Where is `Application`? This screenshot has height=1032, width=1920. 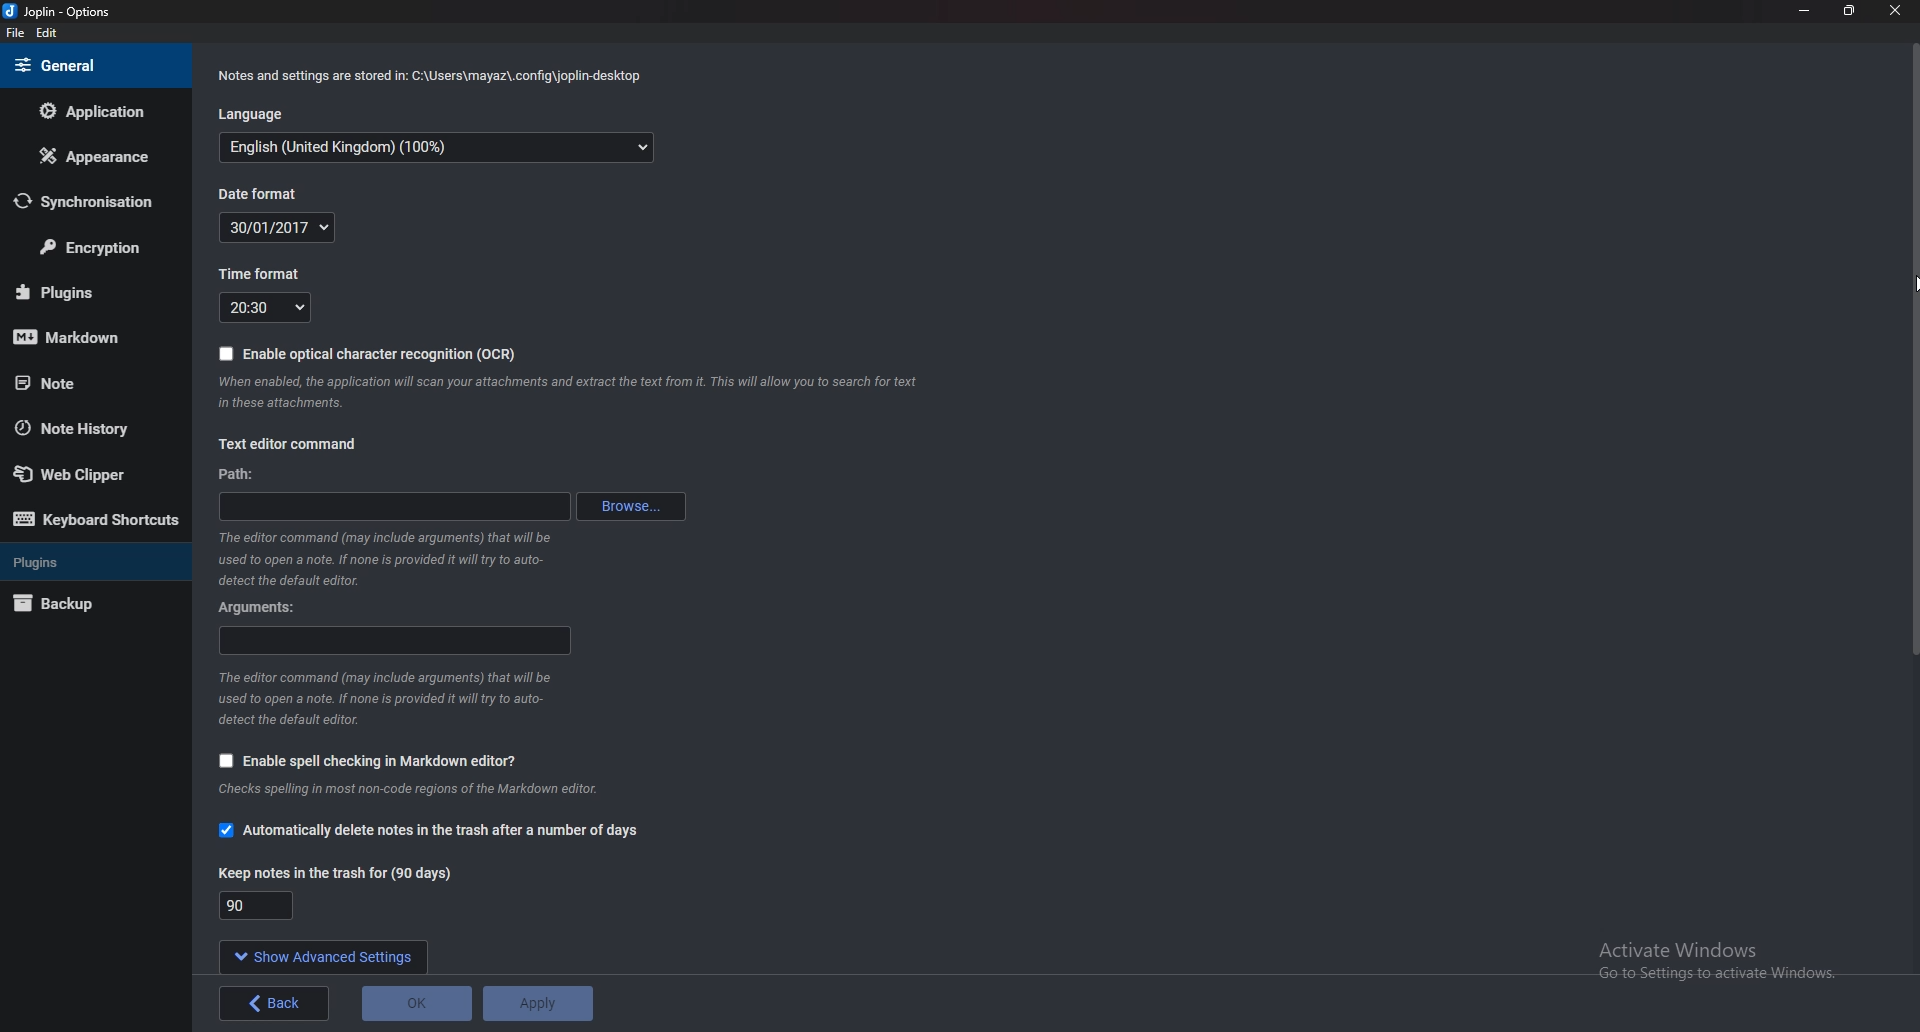 Application is located at coordinates (93, 111).